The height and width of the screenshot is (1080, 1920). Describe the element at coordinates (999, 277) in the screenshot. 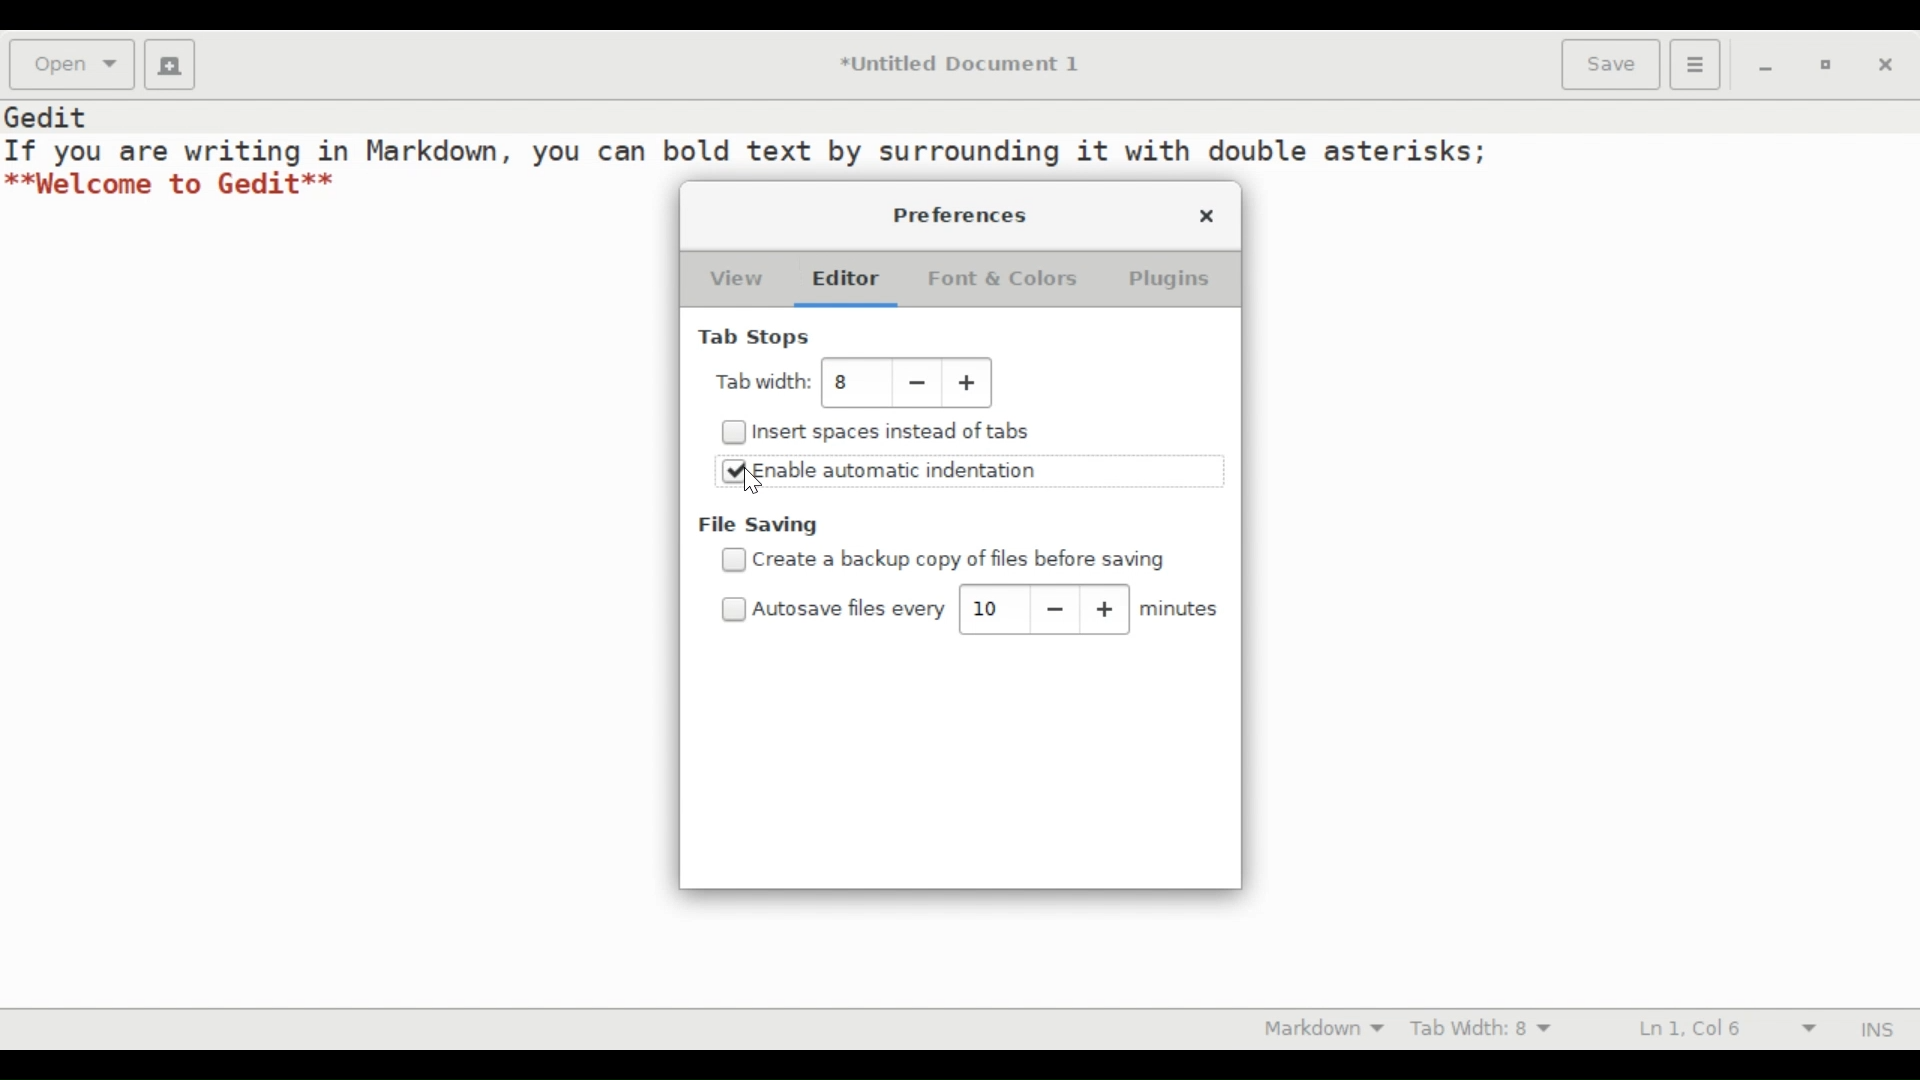

I see `Font & Colors` at that location.